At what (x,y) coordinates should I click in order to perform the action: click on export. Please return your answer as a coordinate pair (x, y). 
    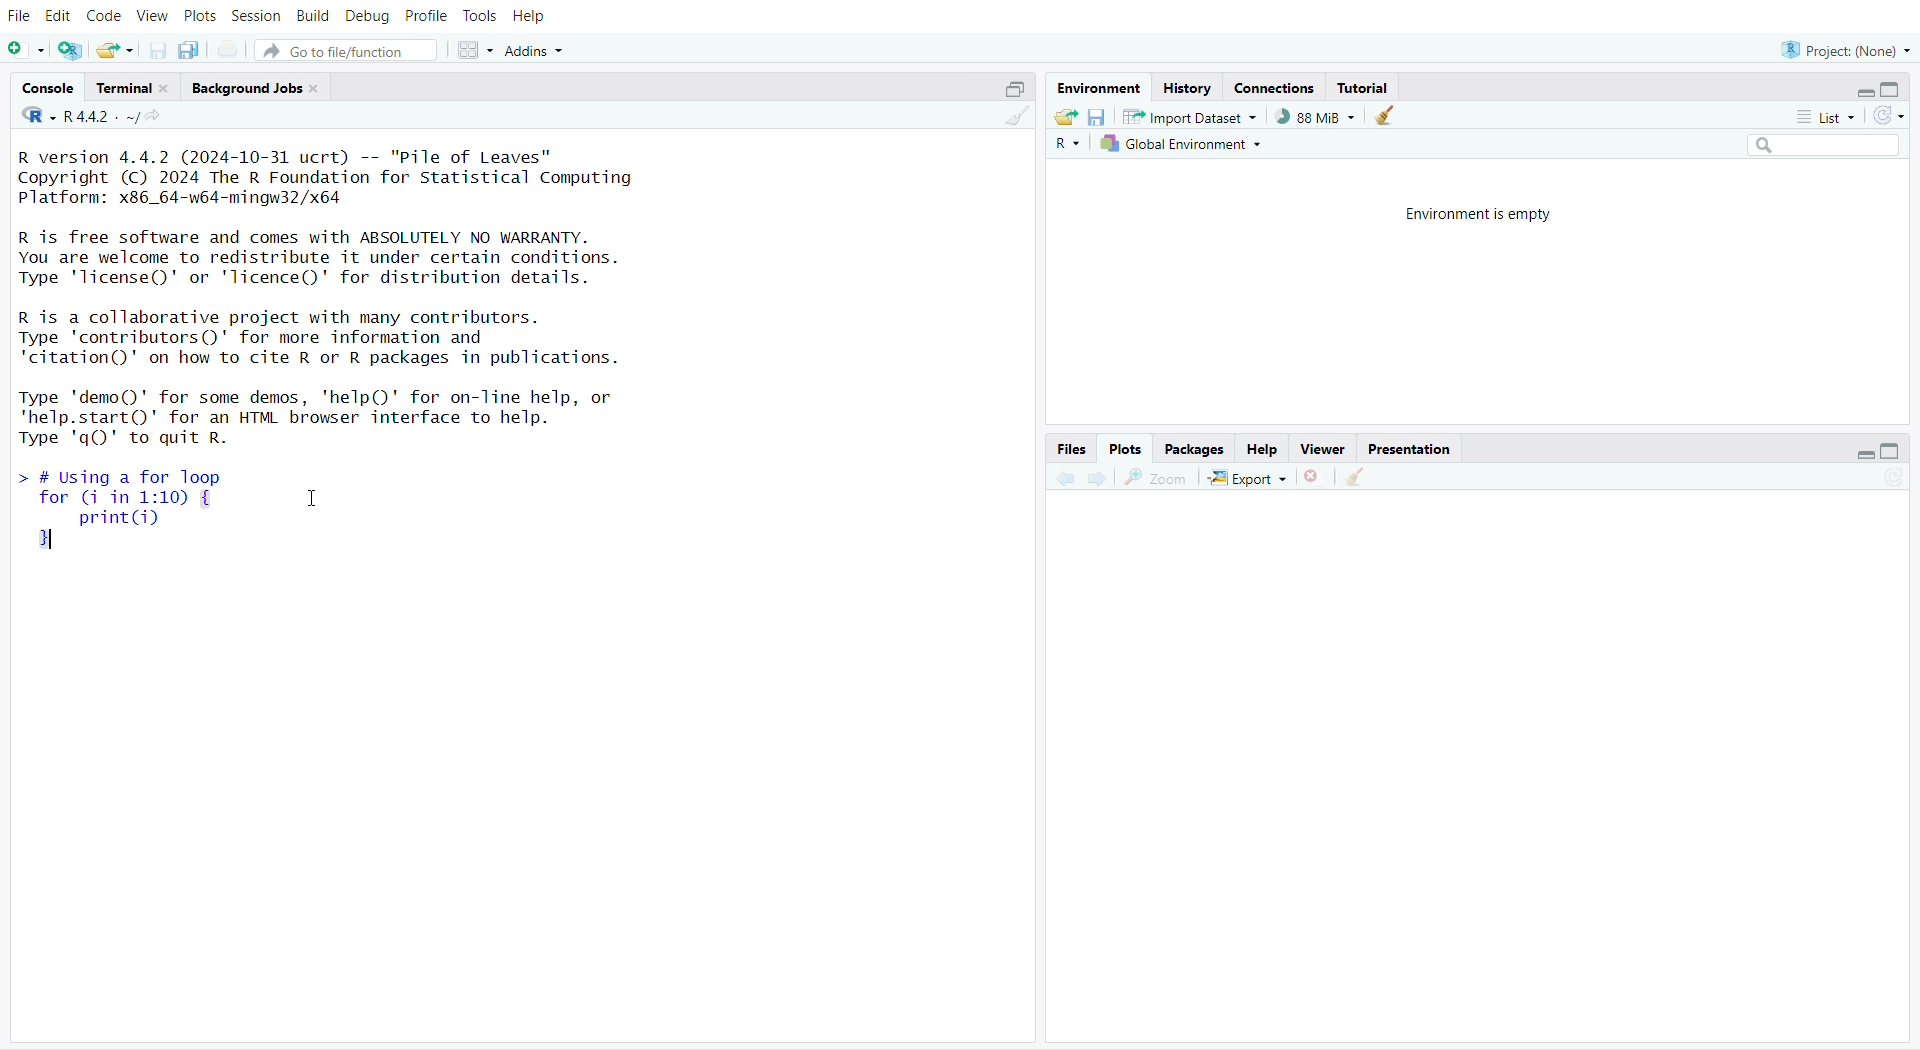
    Looking at the image, I should click on (1245, 480).